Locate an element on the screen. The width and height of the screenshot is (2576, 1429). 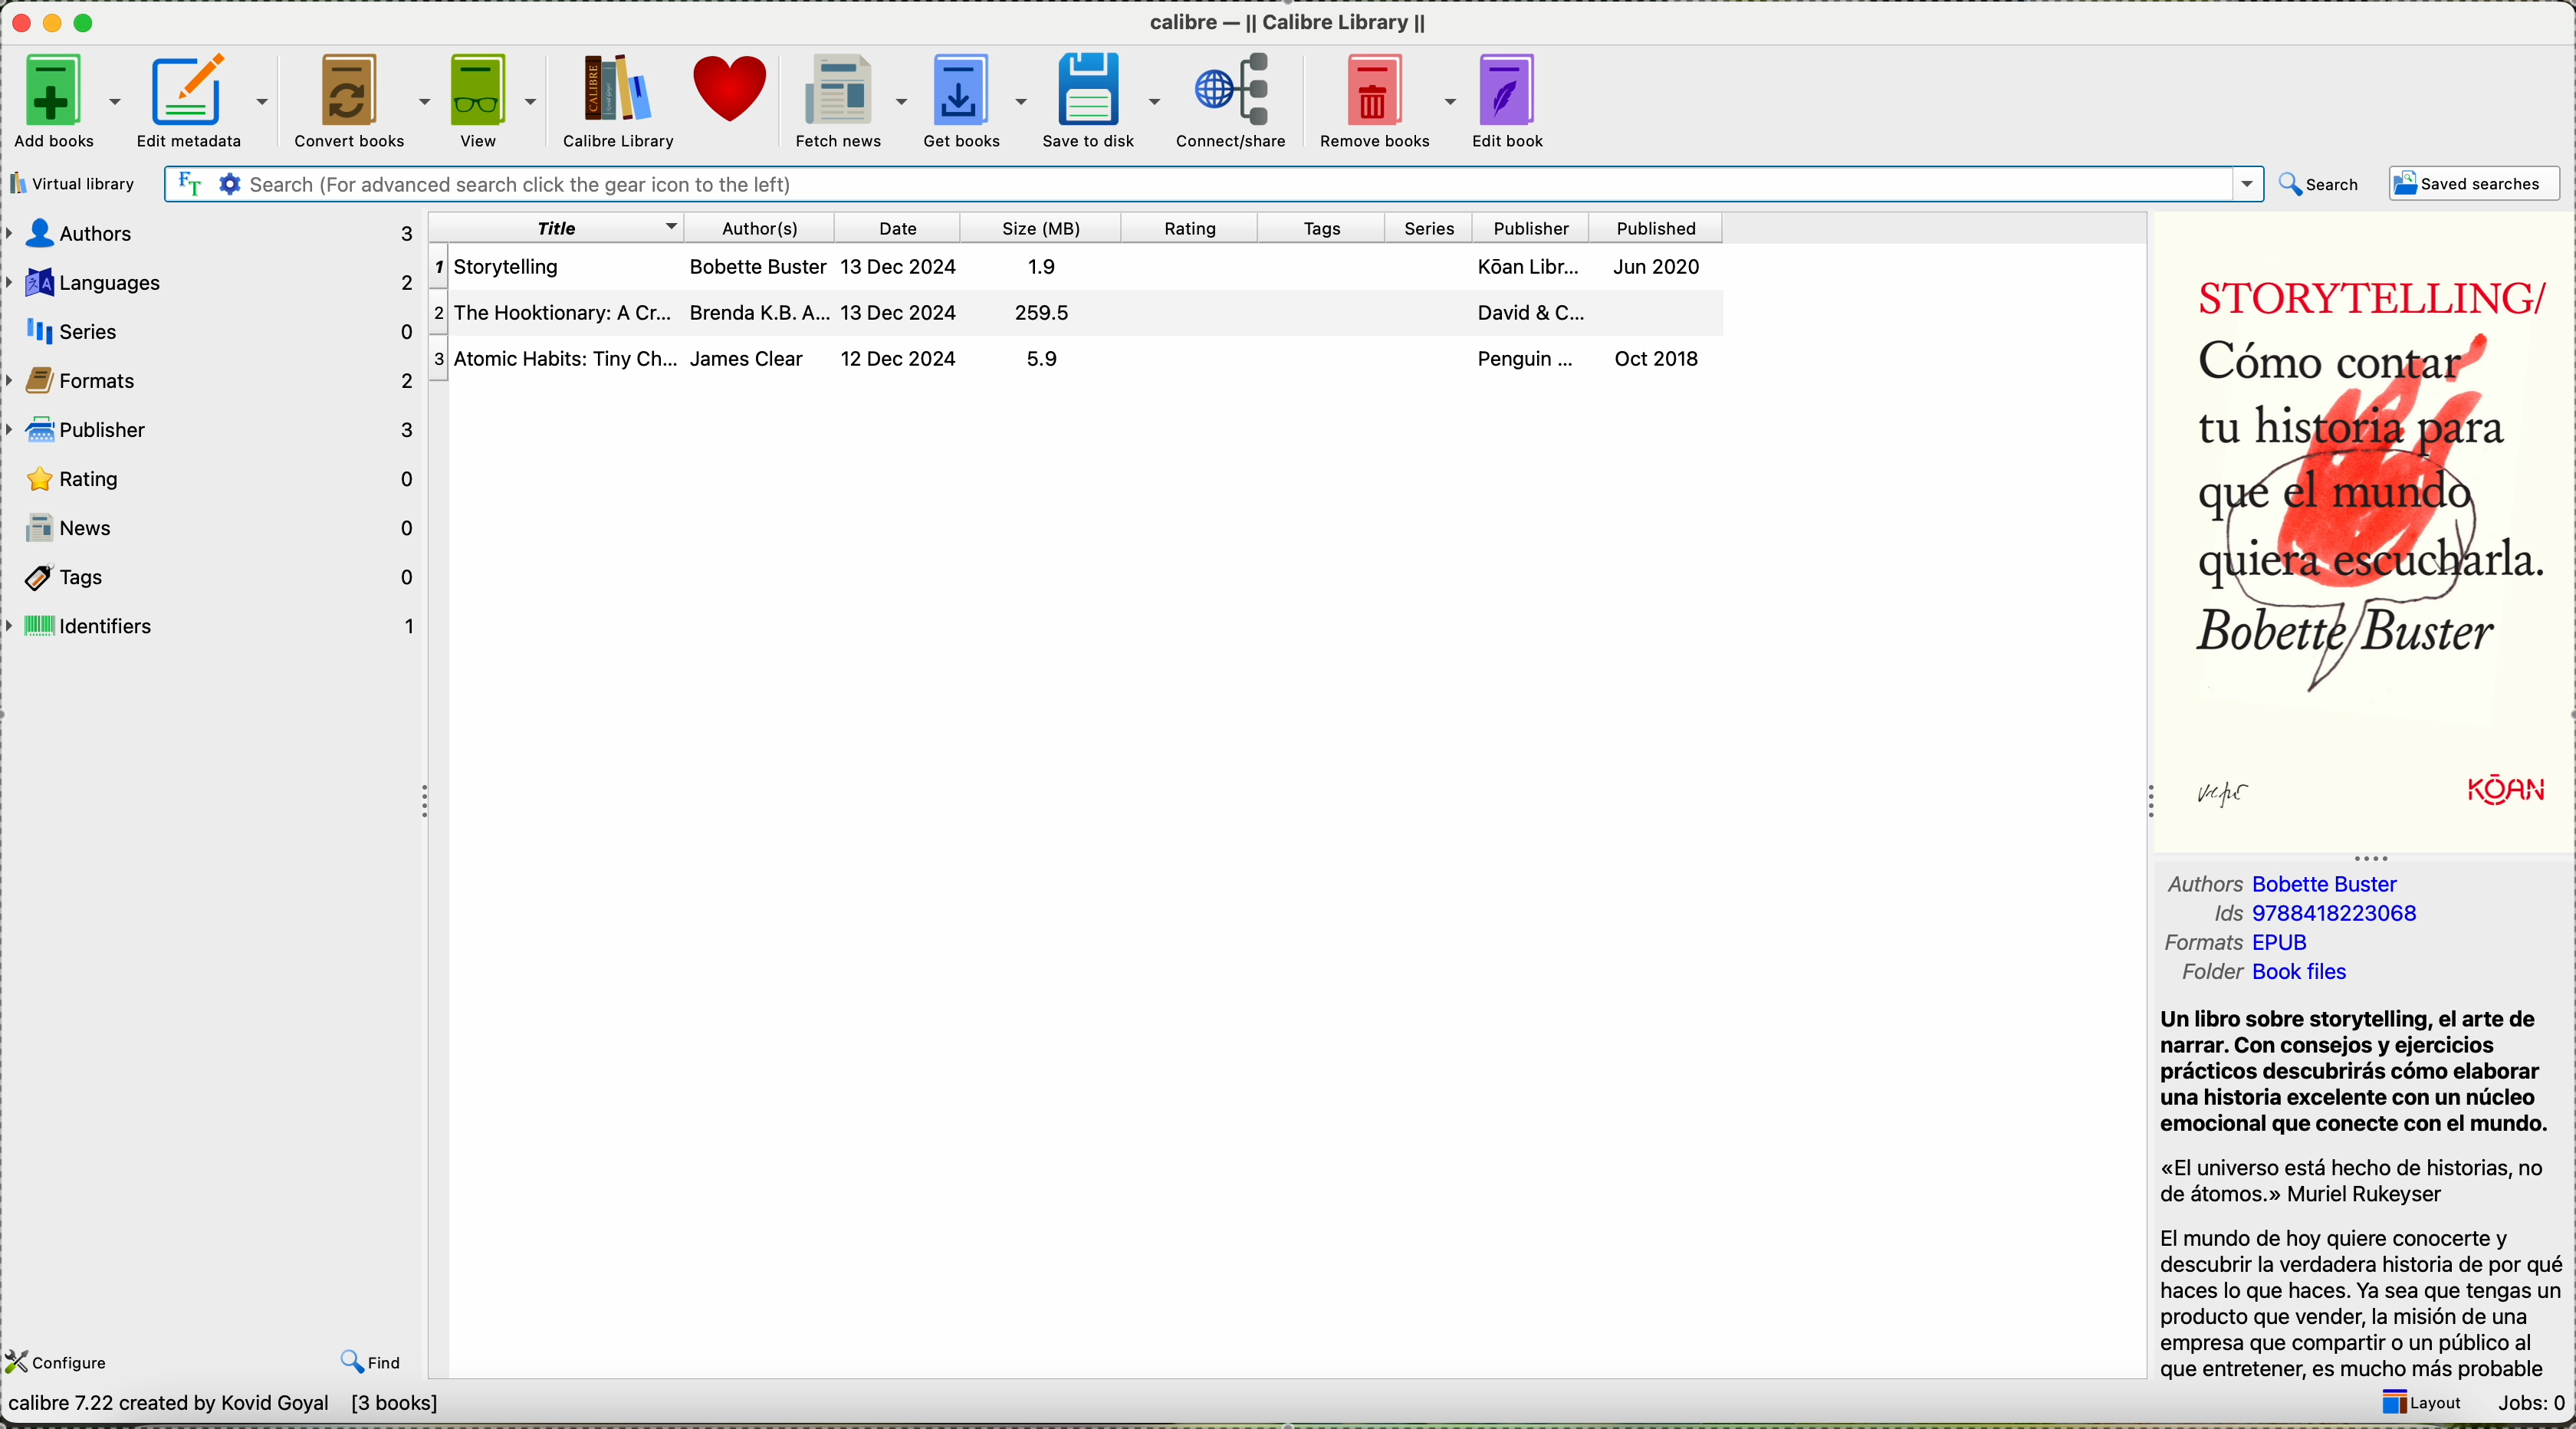
title is located at coordinates (560, 225).